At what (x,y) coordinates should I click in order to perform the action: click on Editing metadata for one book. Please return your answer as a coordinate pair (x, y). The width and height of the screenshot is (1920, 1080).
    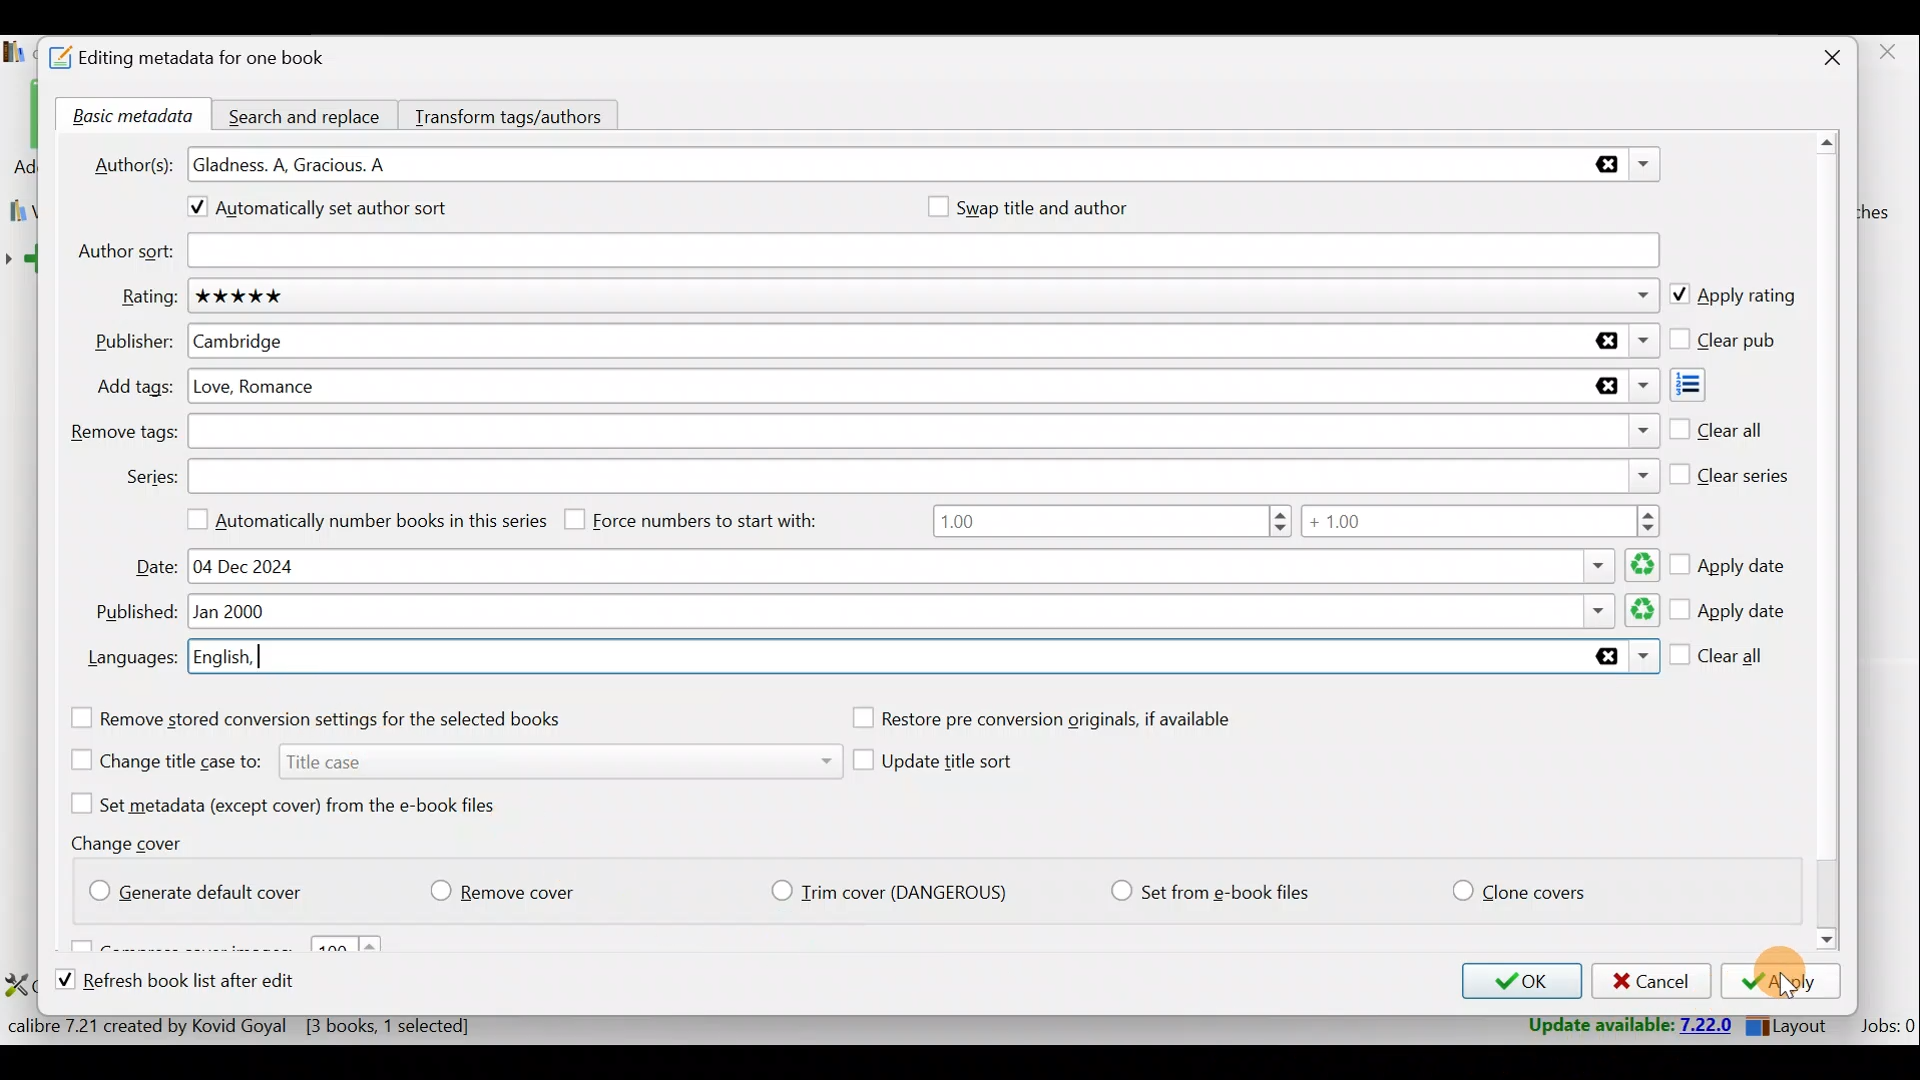
    Looking at the image, I should click on (212, 59).